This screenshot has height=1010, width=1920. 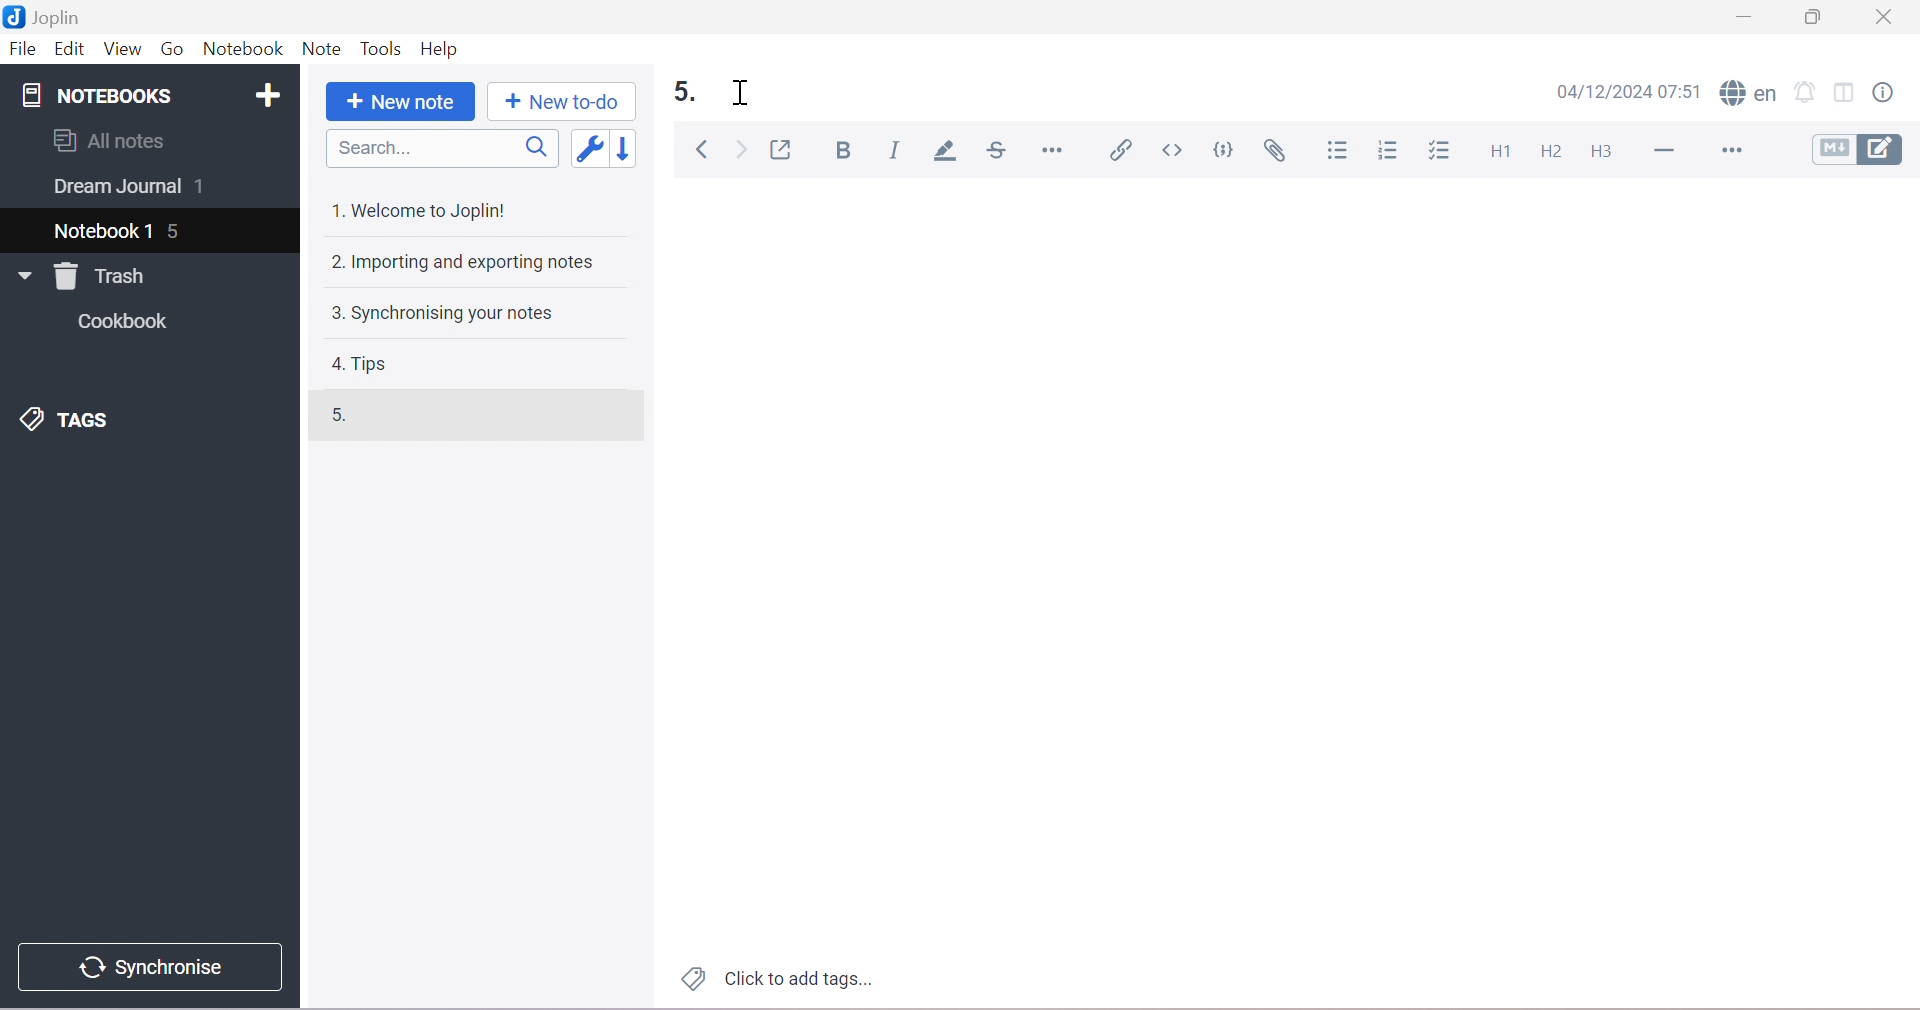 What do you see at coordinates (785, 150) in the screenshot?
I see `Toggle external editing` at bounding box center [785, 150].